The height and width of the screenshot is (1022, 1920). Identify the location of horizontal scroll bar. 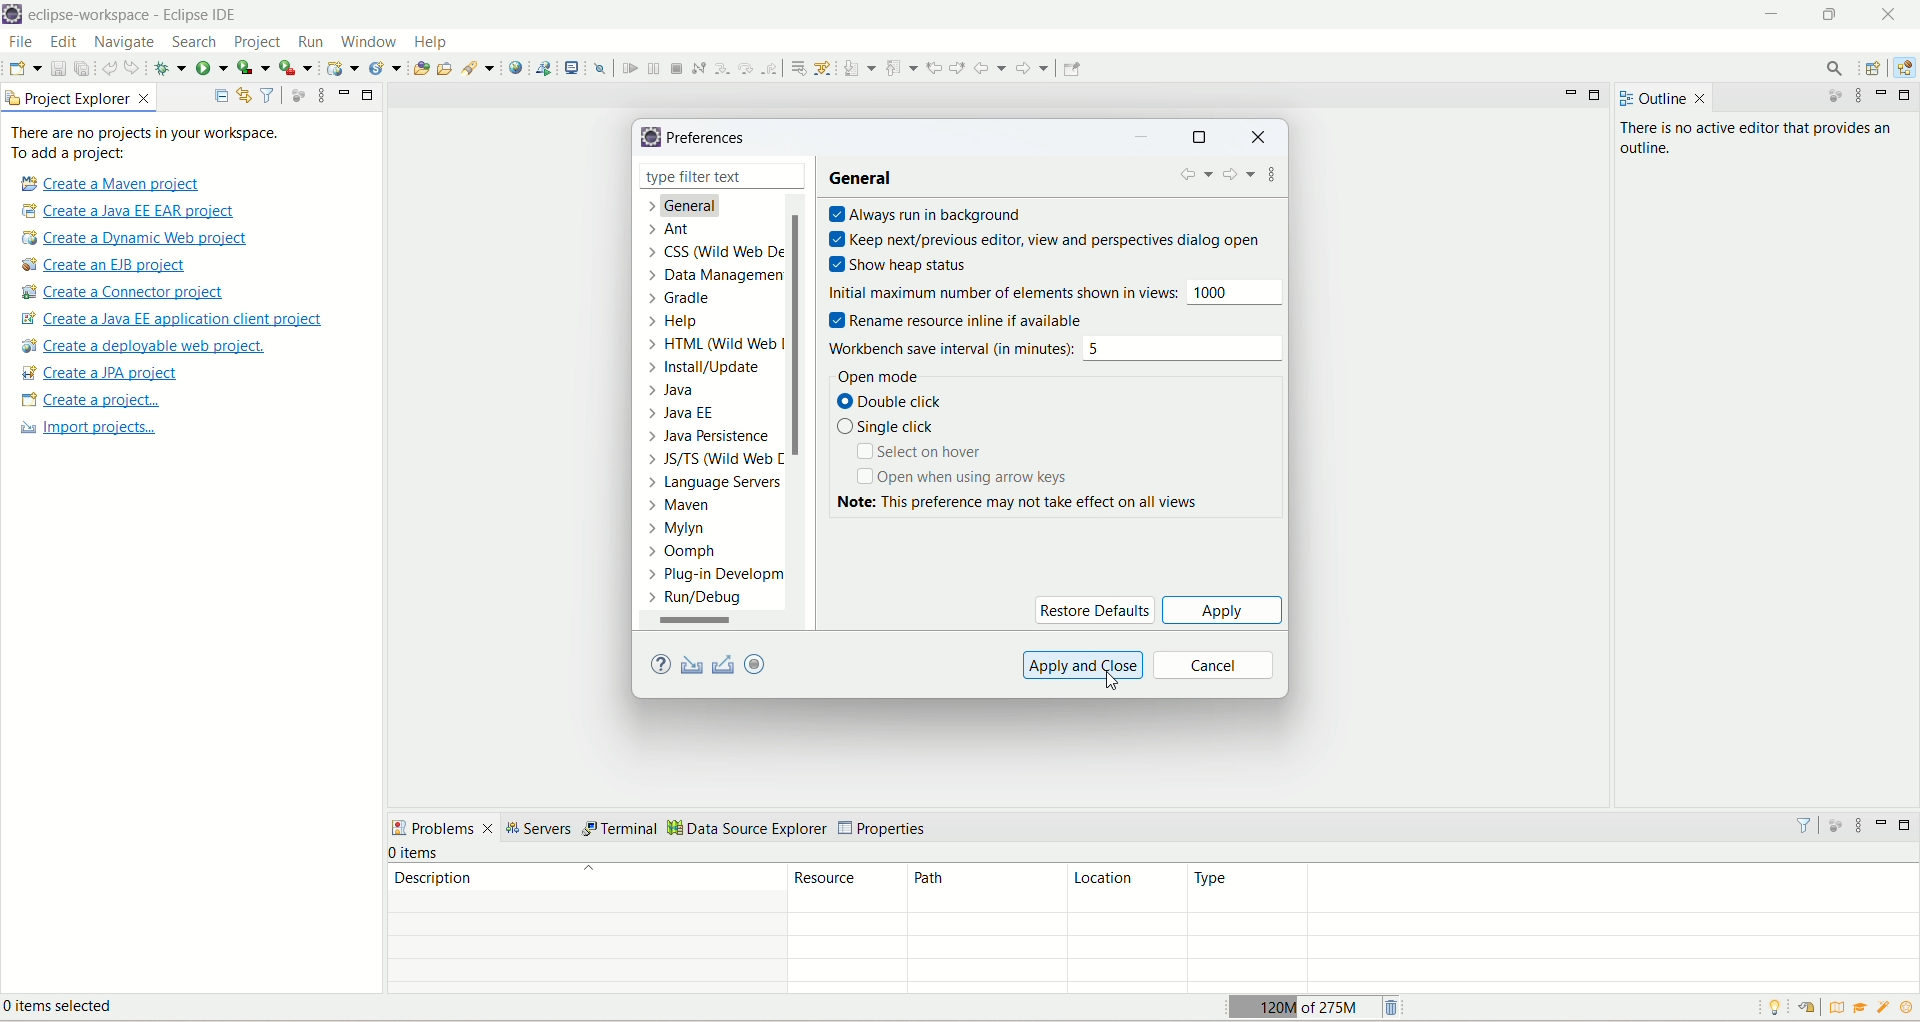
(710, 621).